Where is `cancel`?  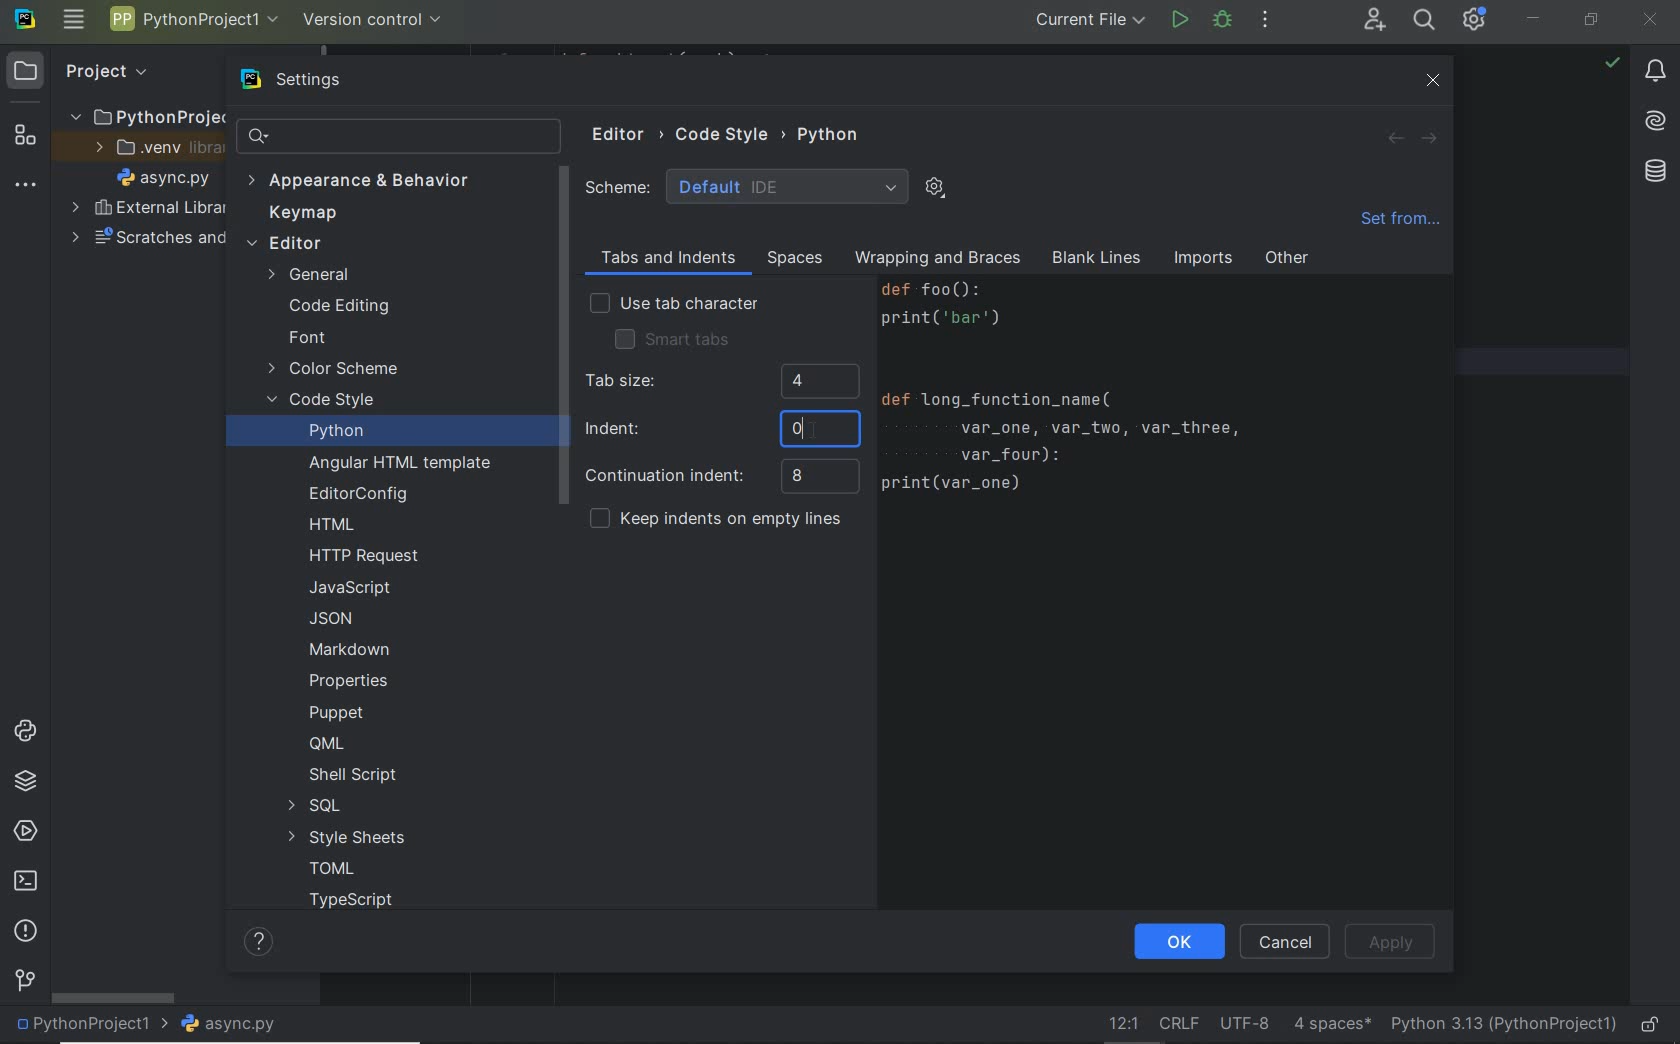
cancel is located at coordinates (1285, 943).